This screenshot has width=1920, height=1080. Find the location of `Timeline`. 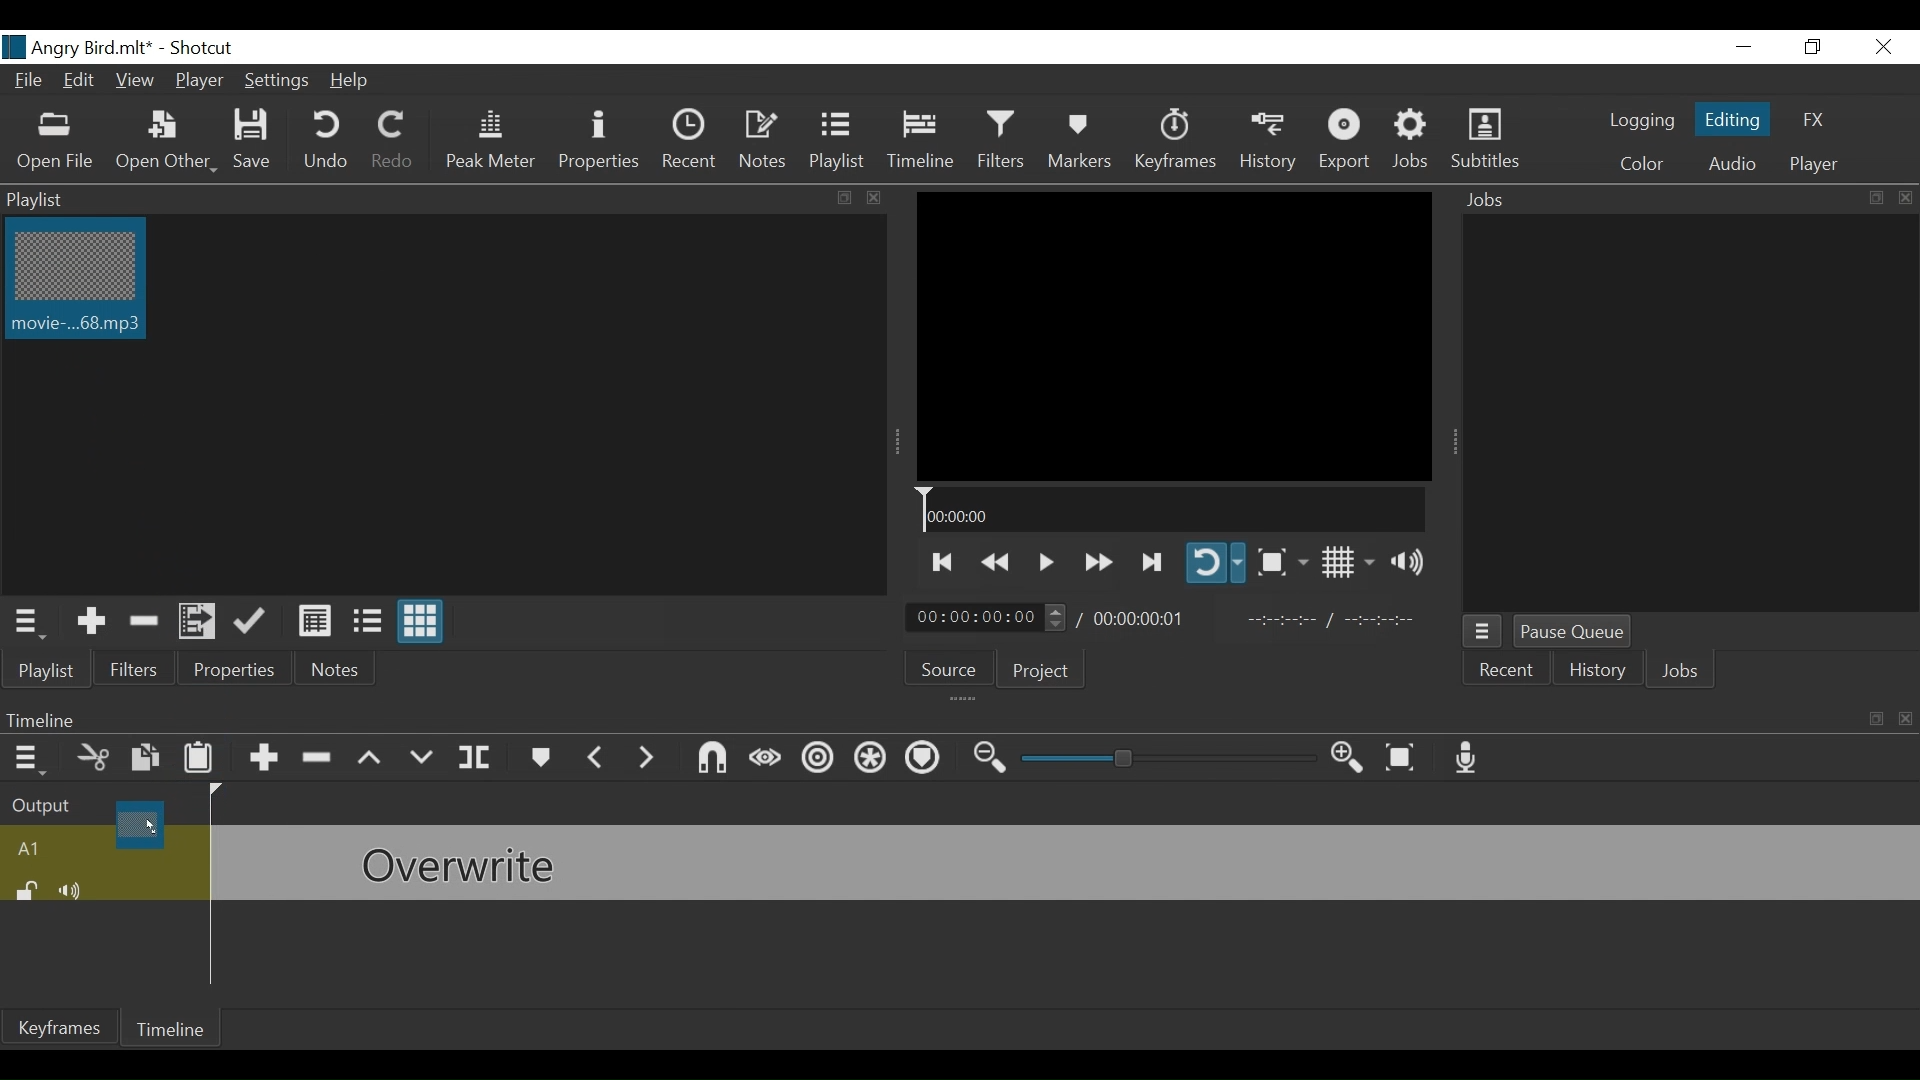

Timeline is located at coordinates (169, 1029).